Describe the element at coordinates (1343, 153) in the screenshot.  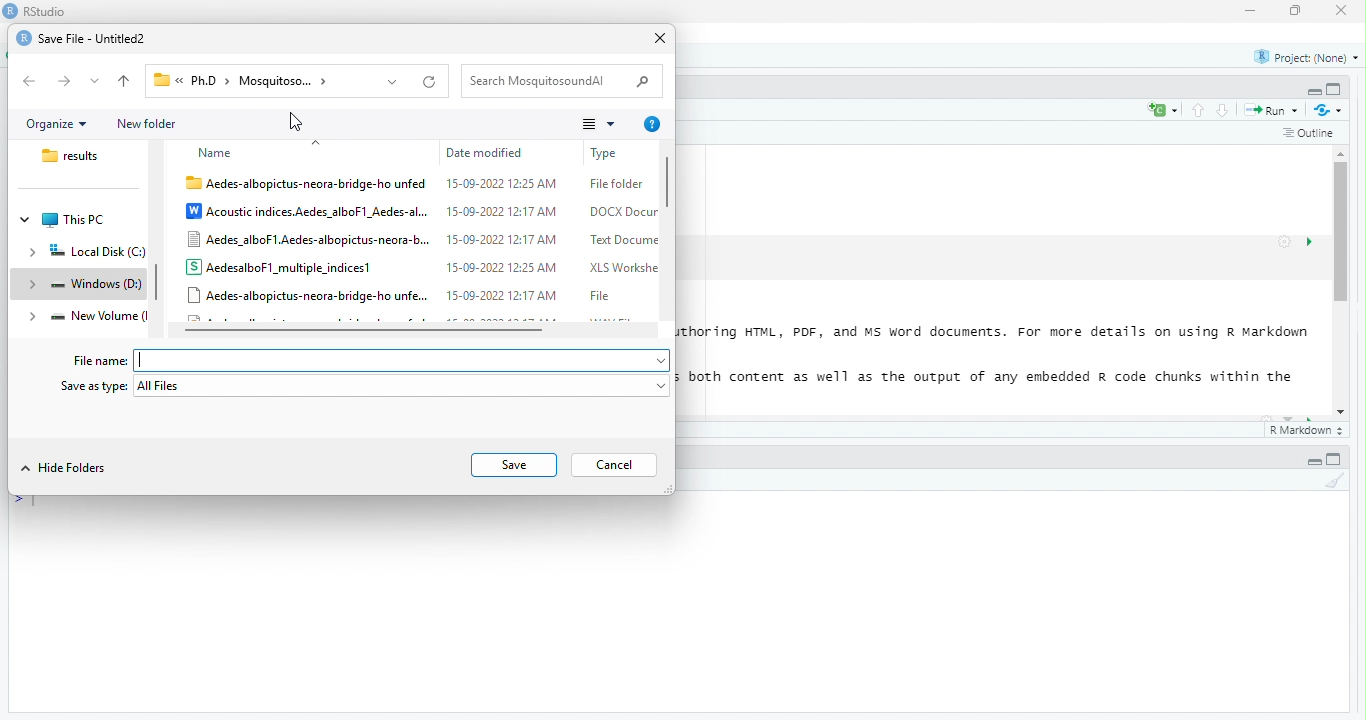
I see `scroll up` at that location.